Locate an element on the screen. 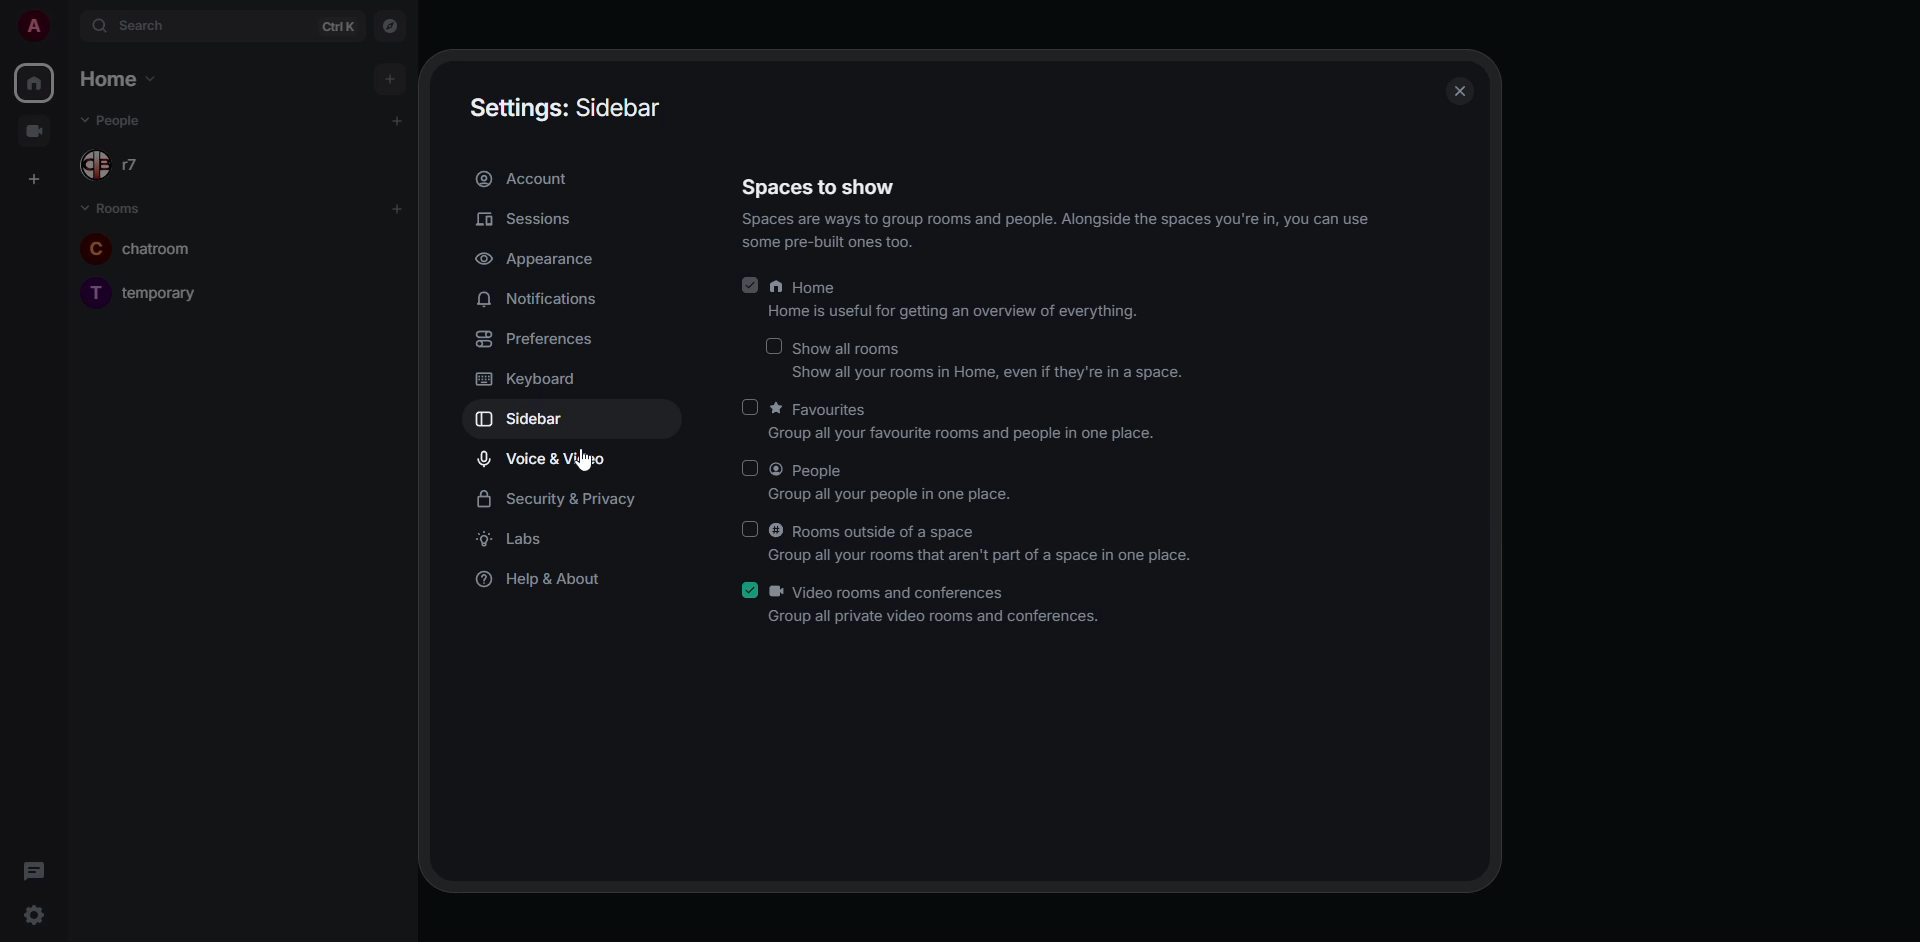  video rooms and conferences is located at coordinates (940, 606).